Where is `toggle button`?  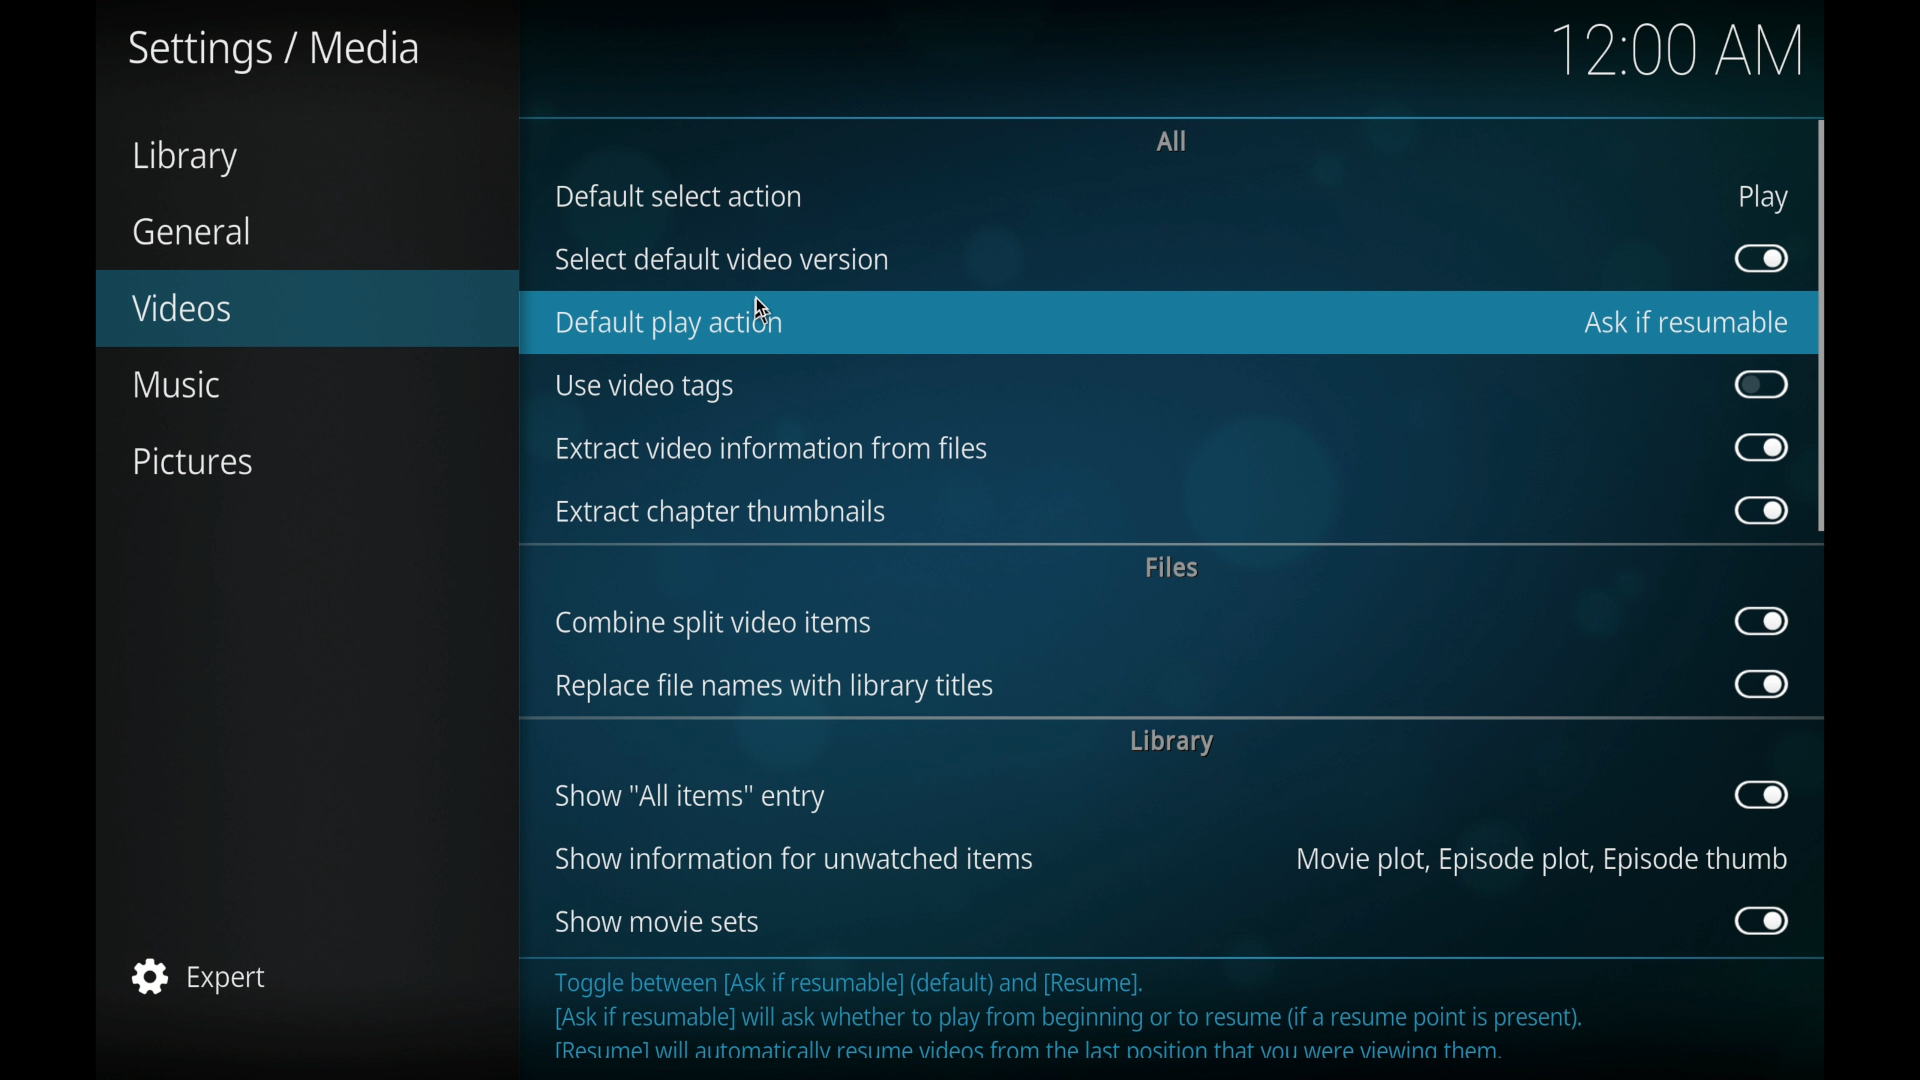 toggle button is located at coordinates (1760, 510).